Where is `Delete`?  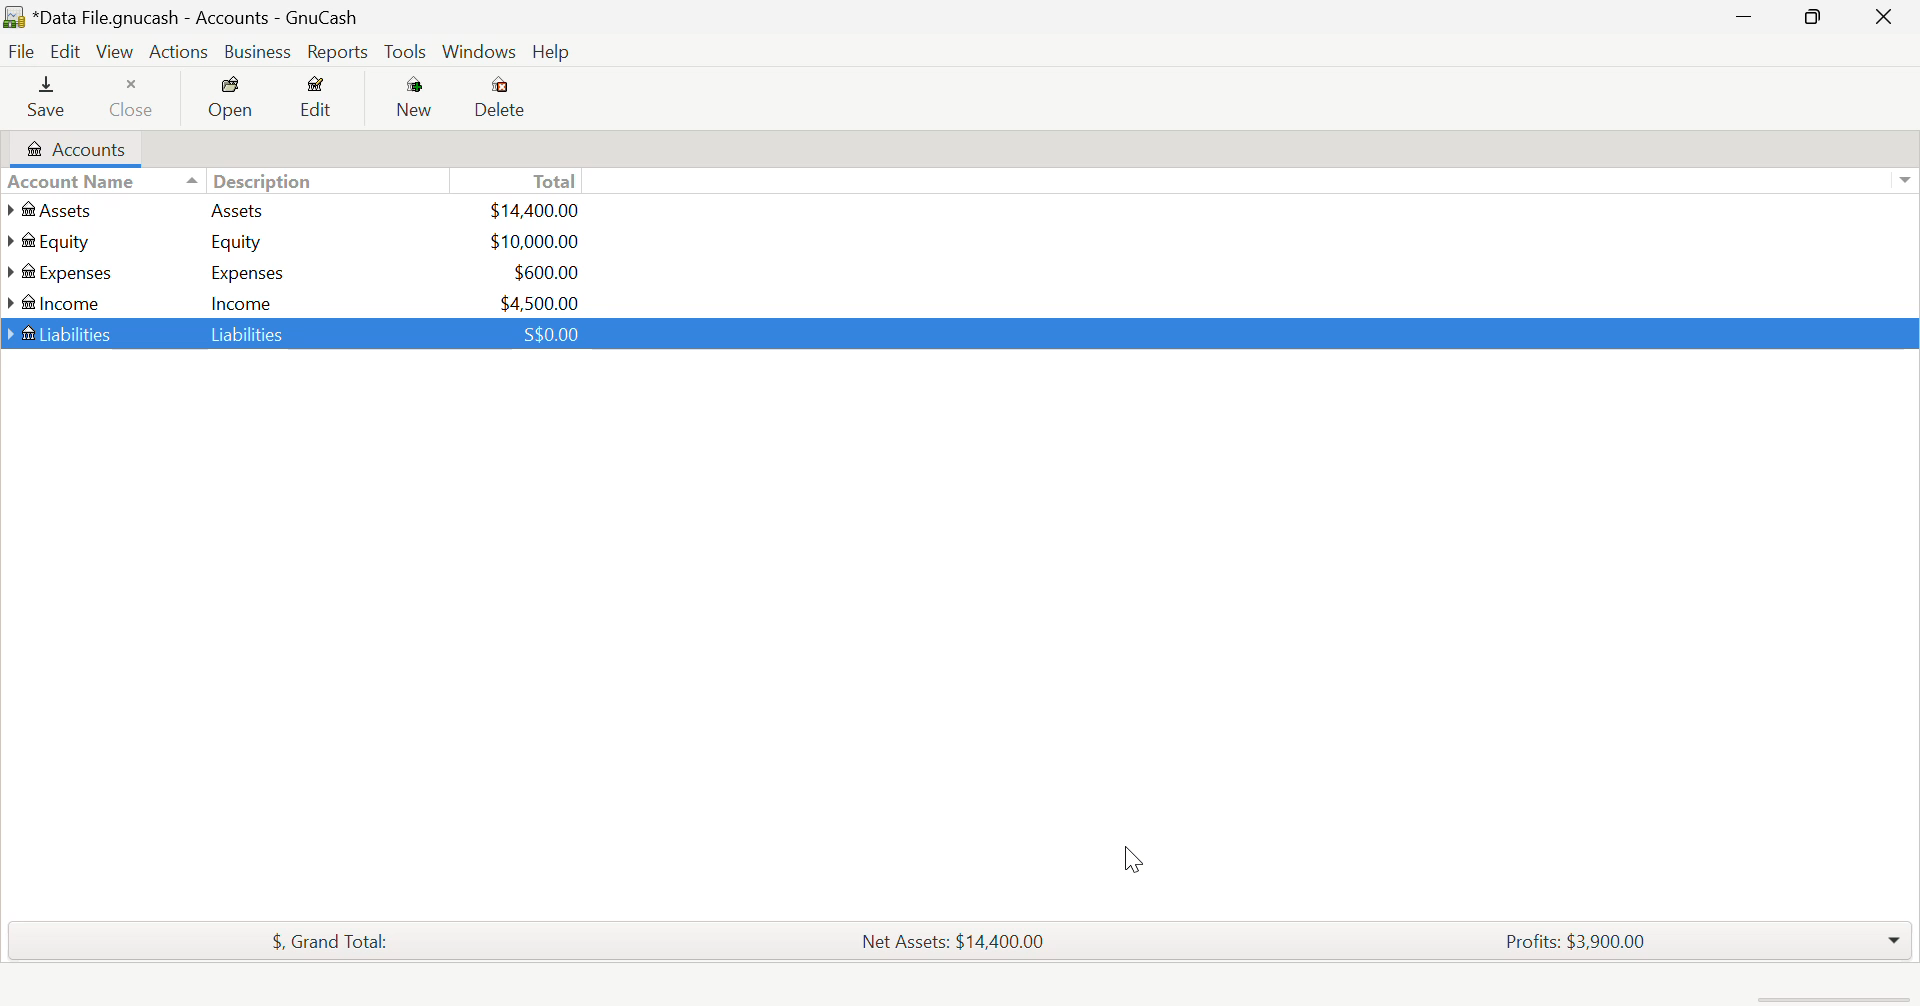 Delete is located at coordinates (500, 98).